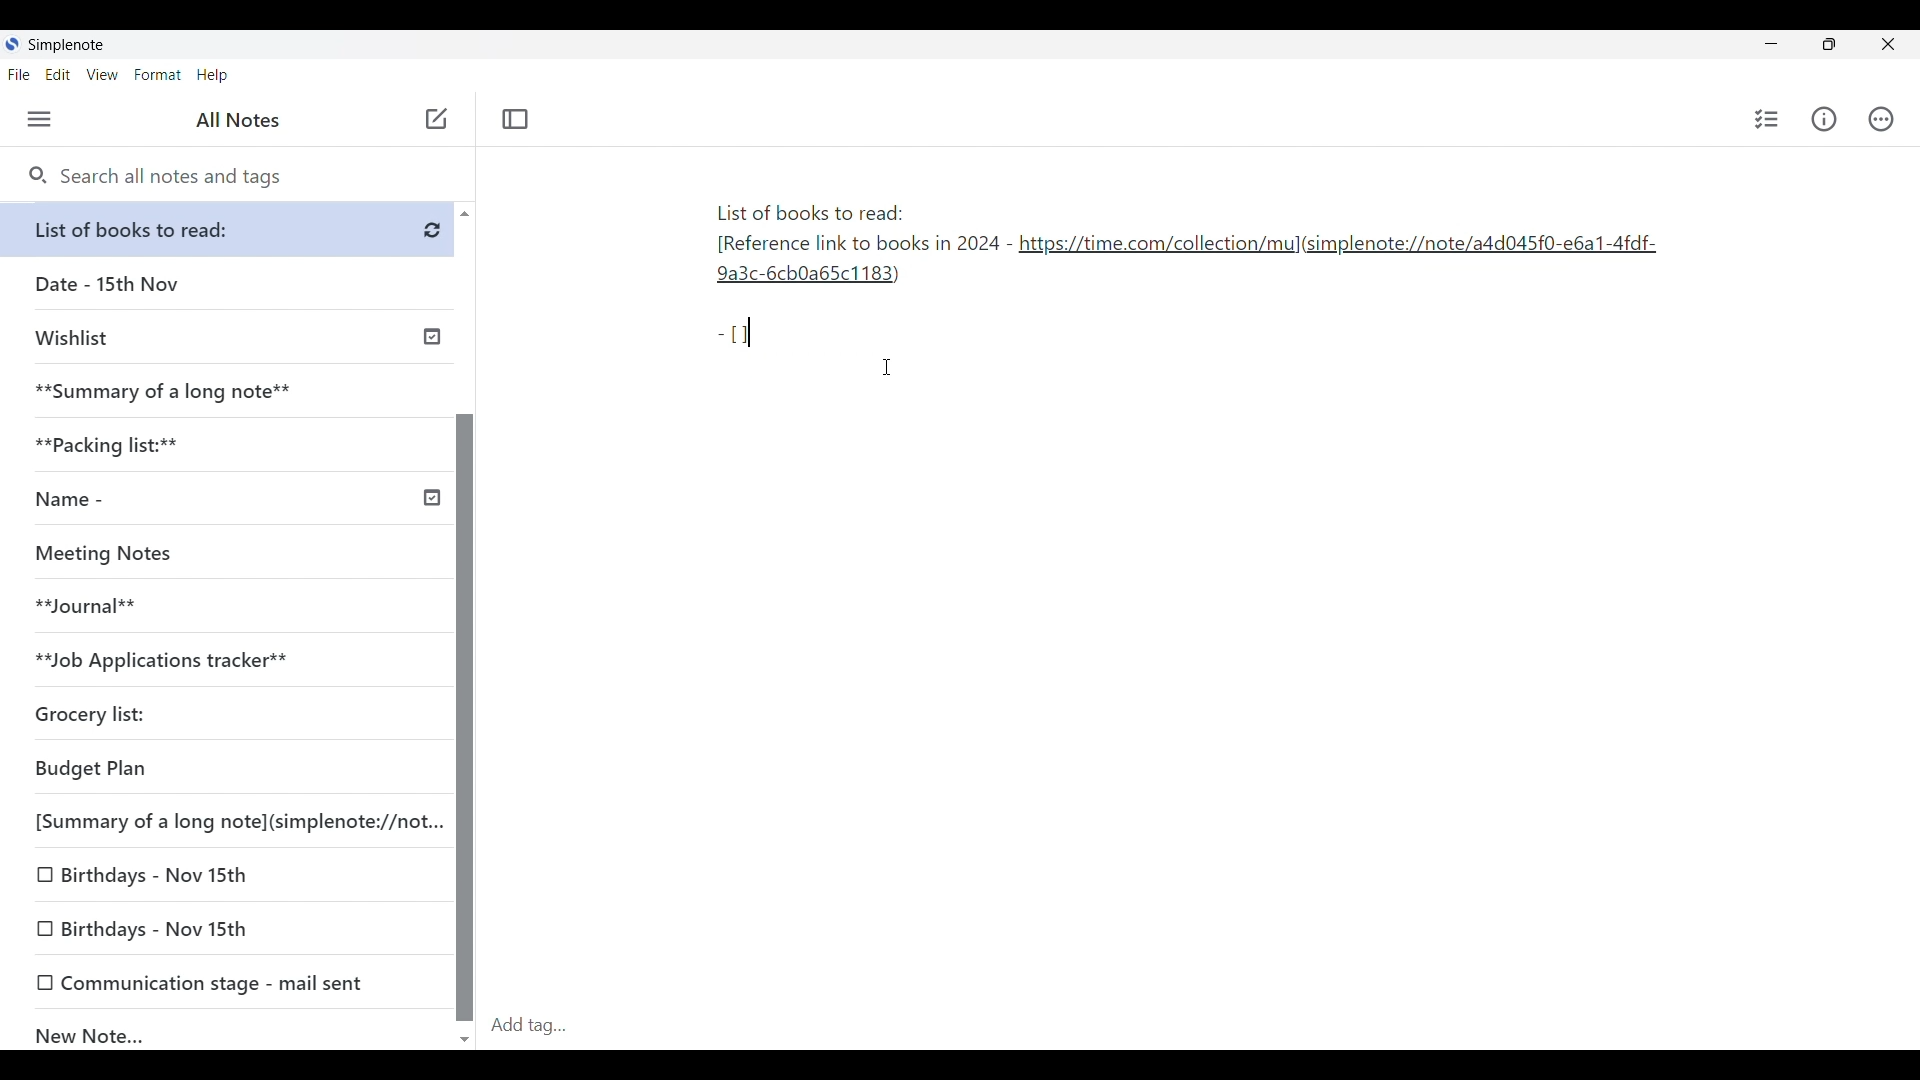 The width and height of the screenshot is (1920, 1080). Describe the element at coordinates (744, 331) in the screenshot. I see `-[]` at that location.